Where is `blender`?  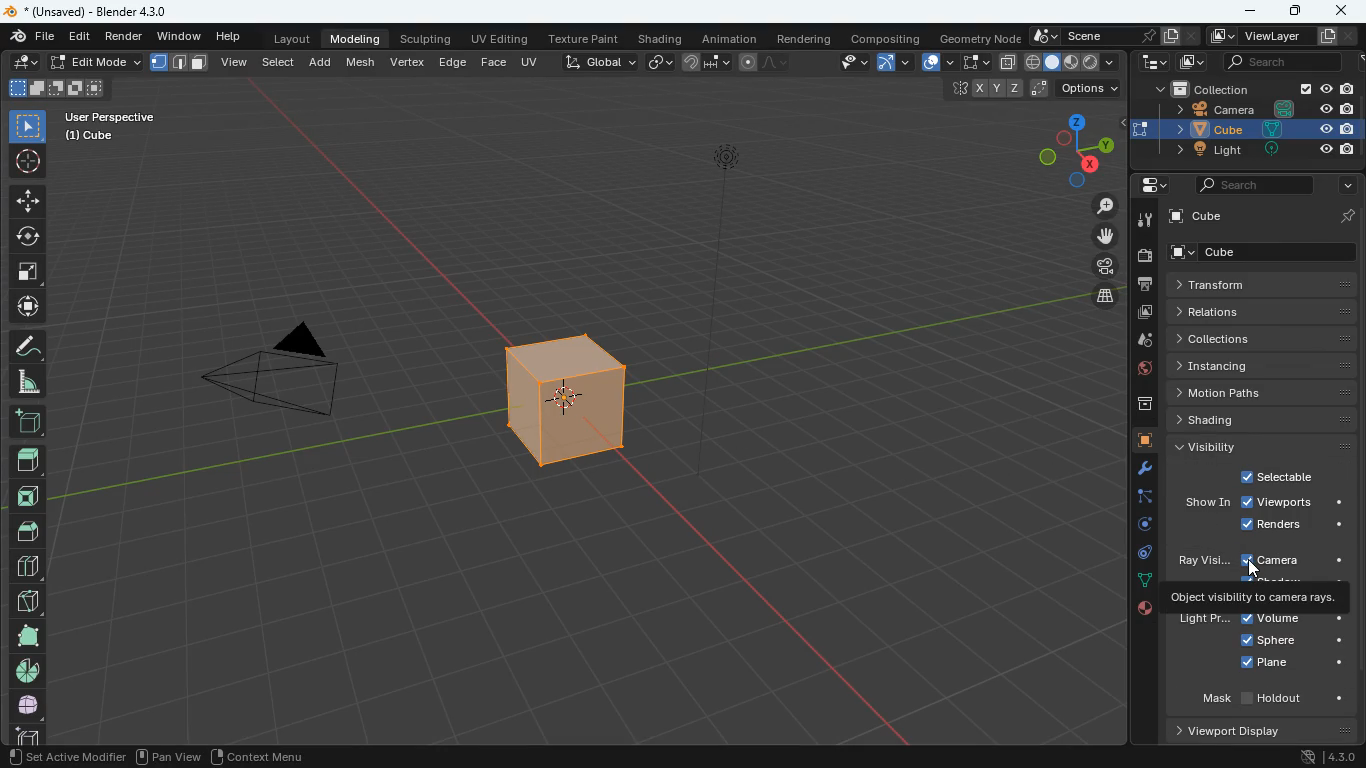
blender is located at coordinates (93, 12).